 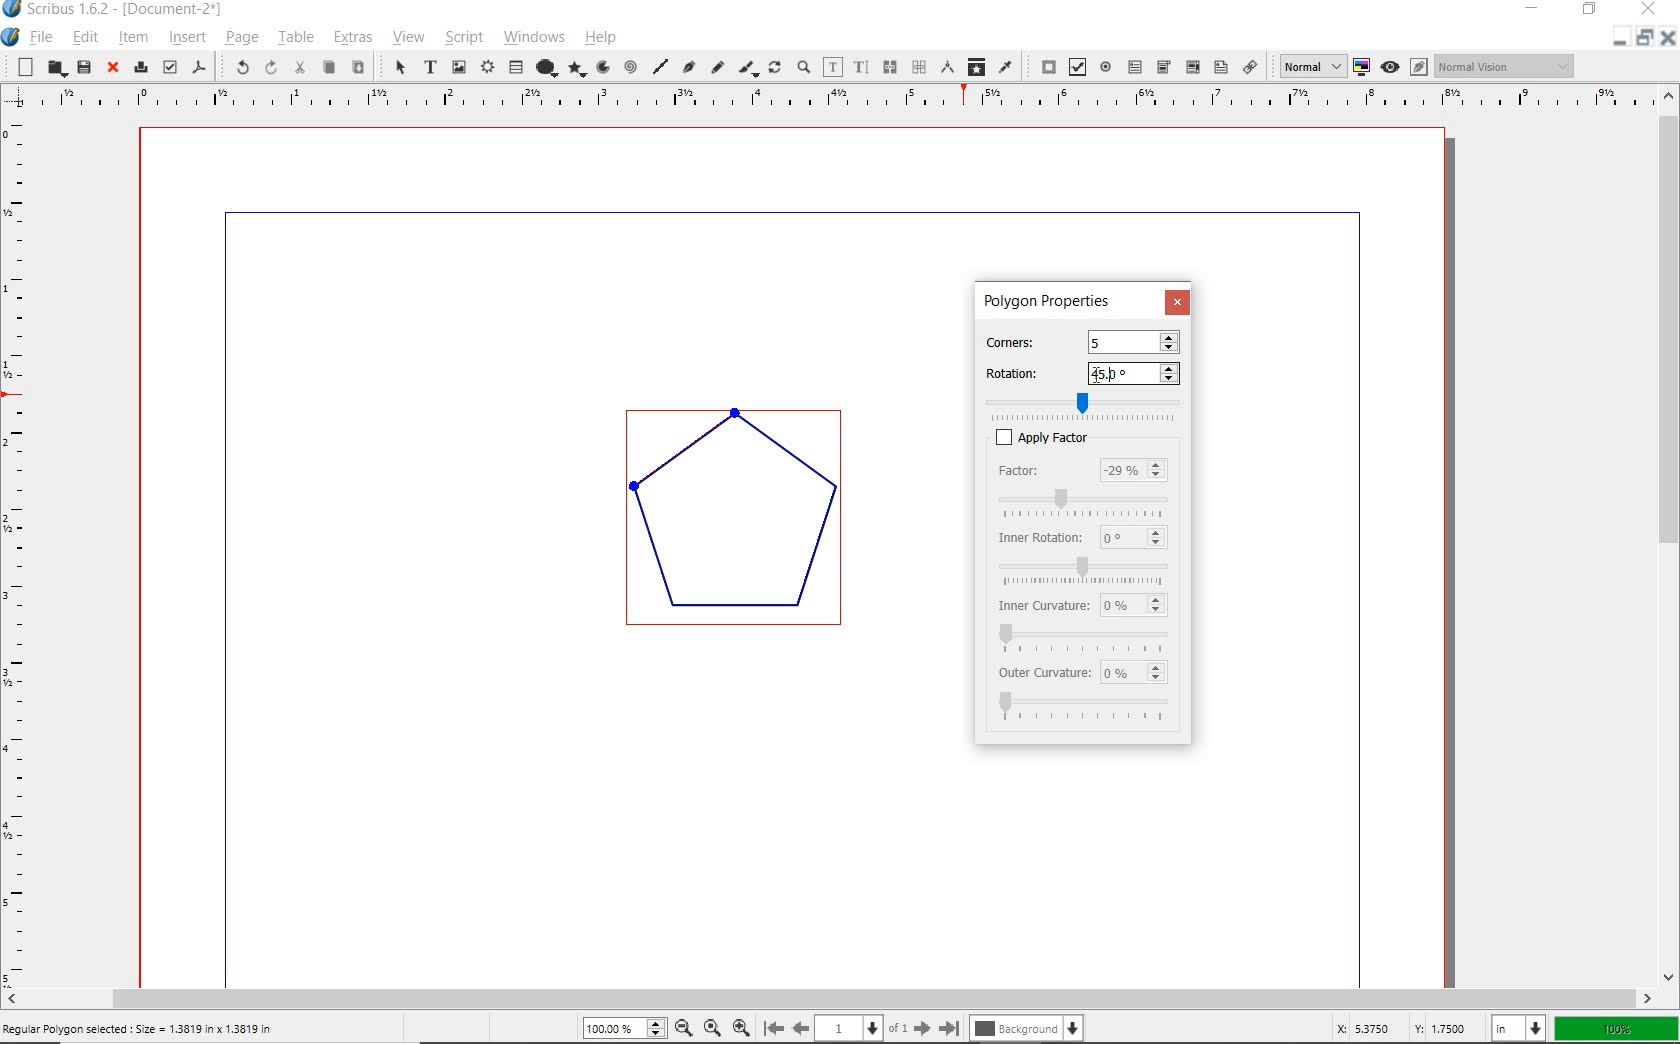 I want to click on Bezier curve, so click(x=686, y=67).